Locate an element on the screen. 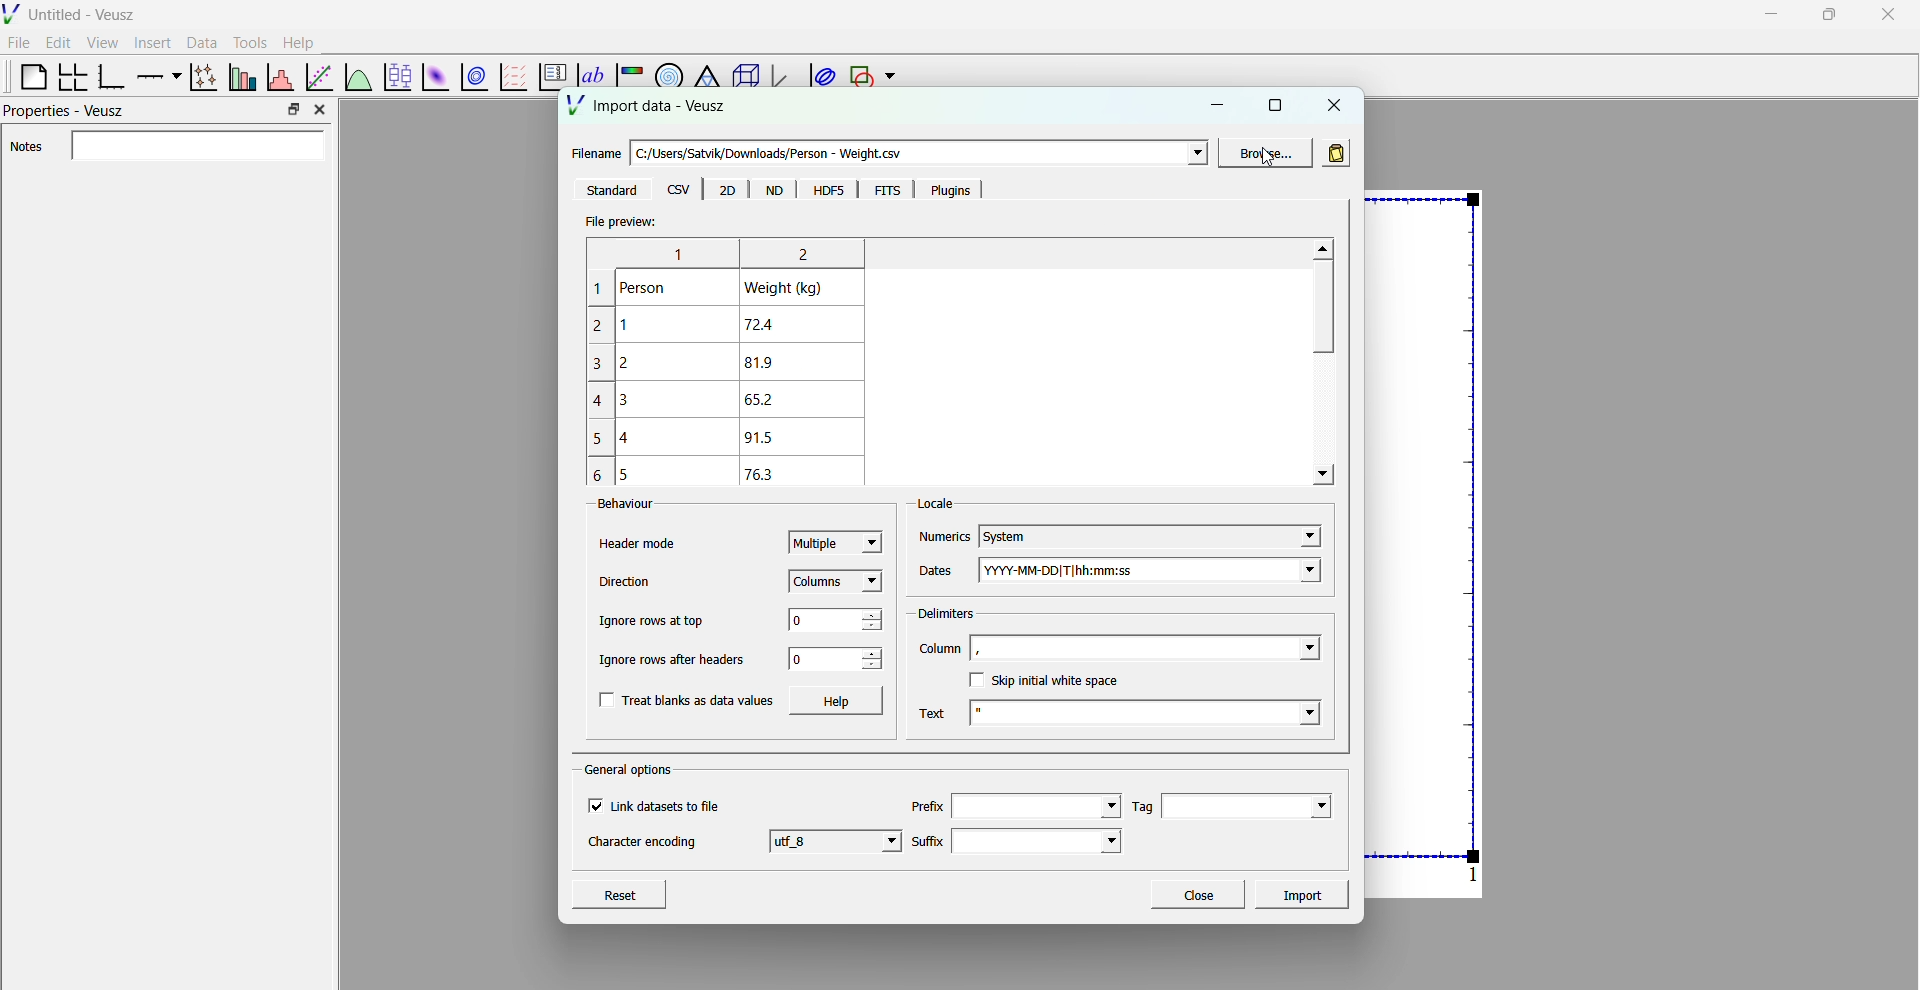 This screenshot has height=990, width=1920. decrease value is located at coordinates (872, 666).